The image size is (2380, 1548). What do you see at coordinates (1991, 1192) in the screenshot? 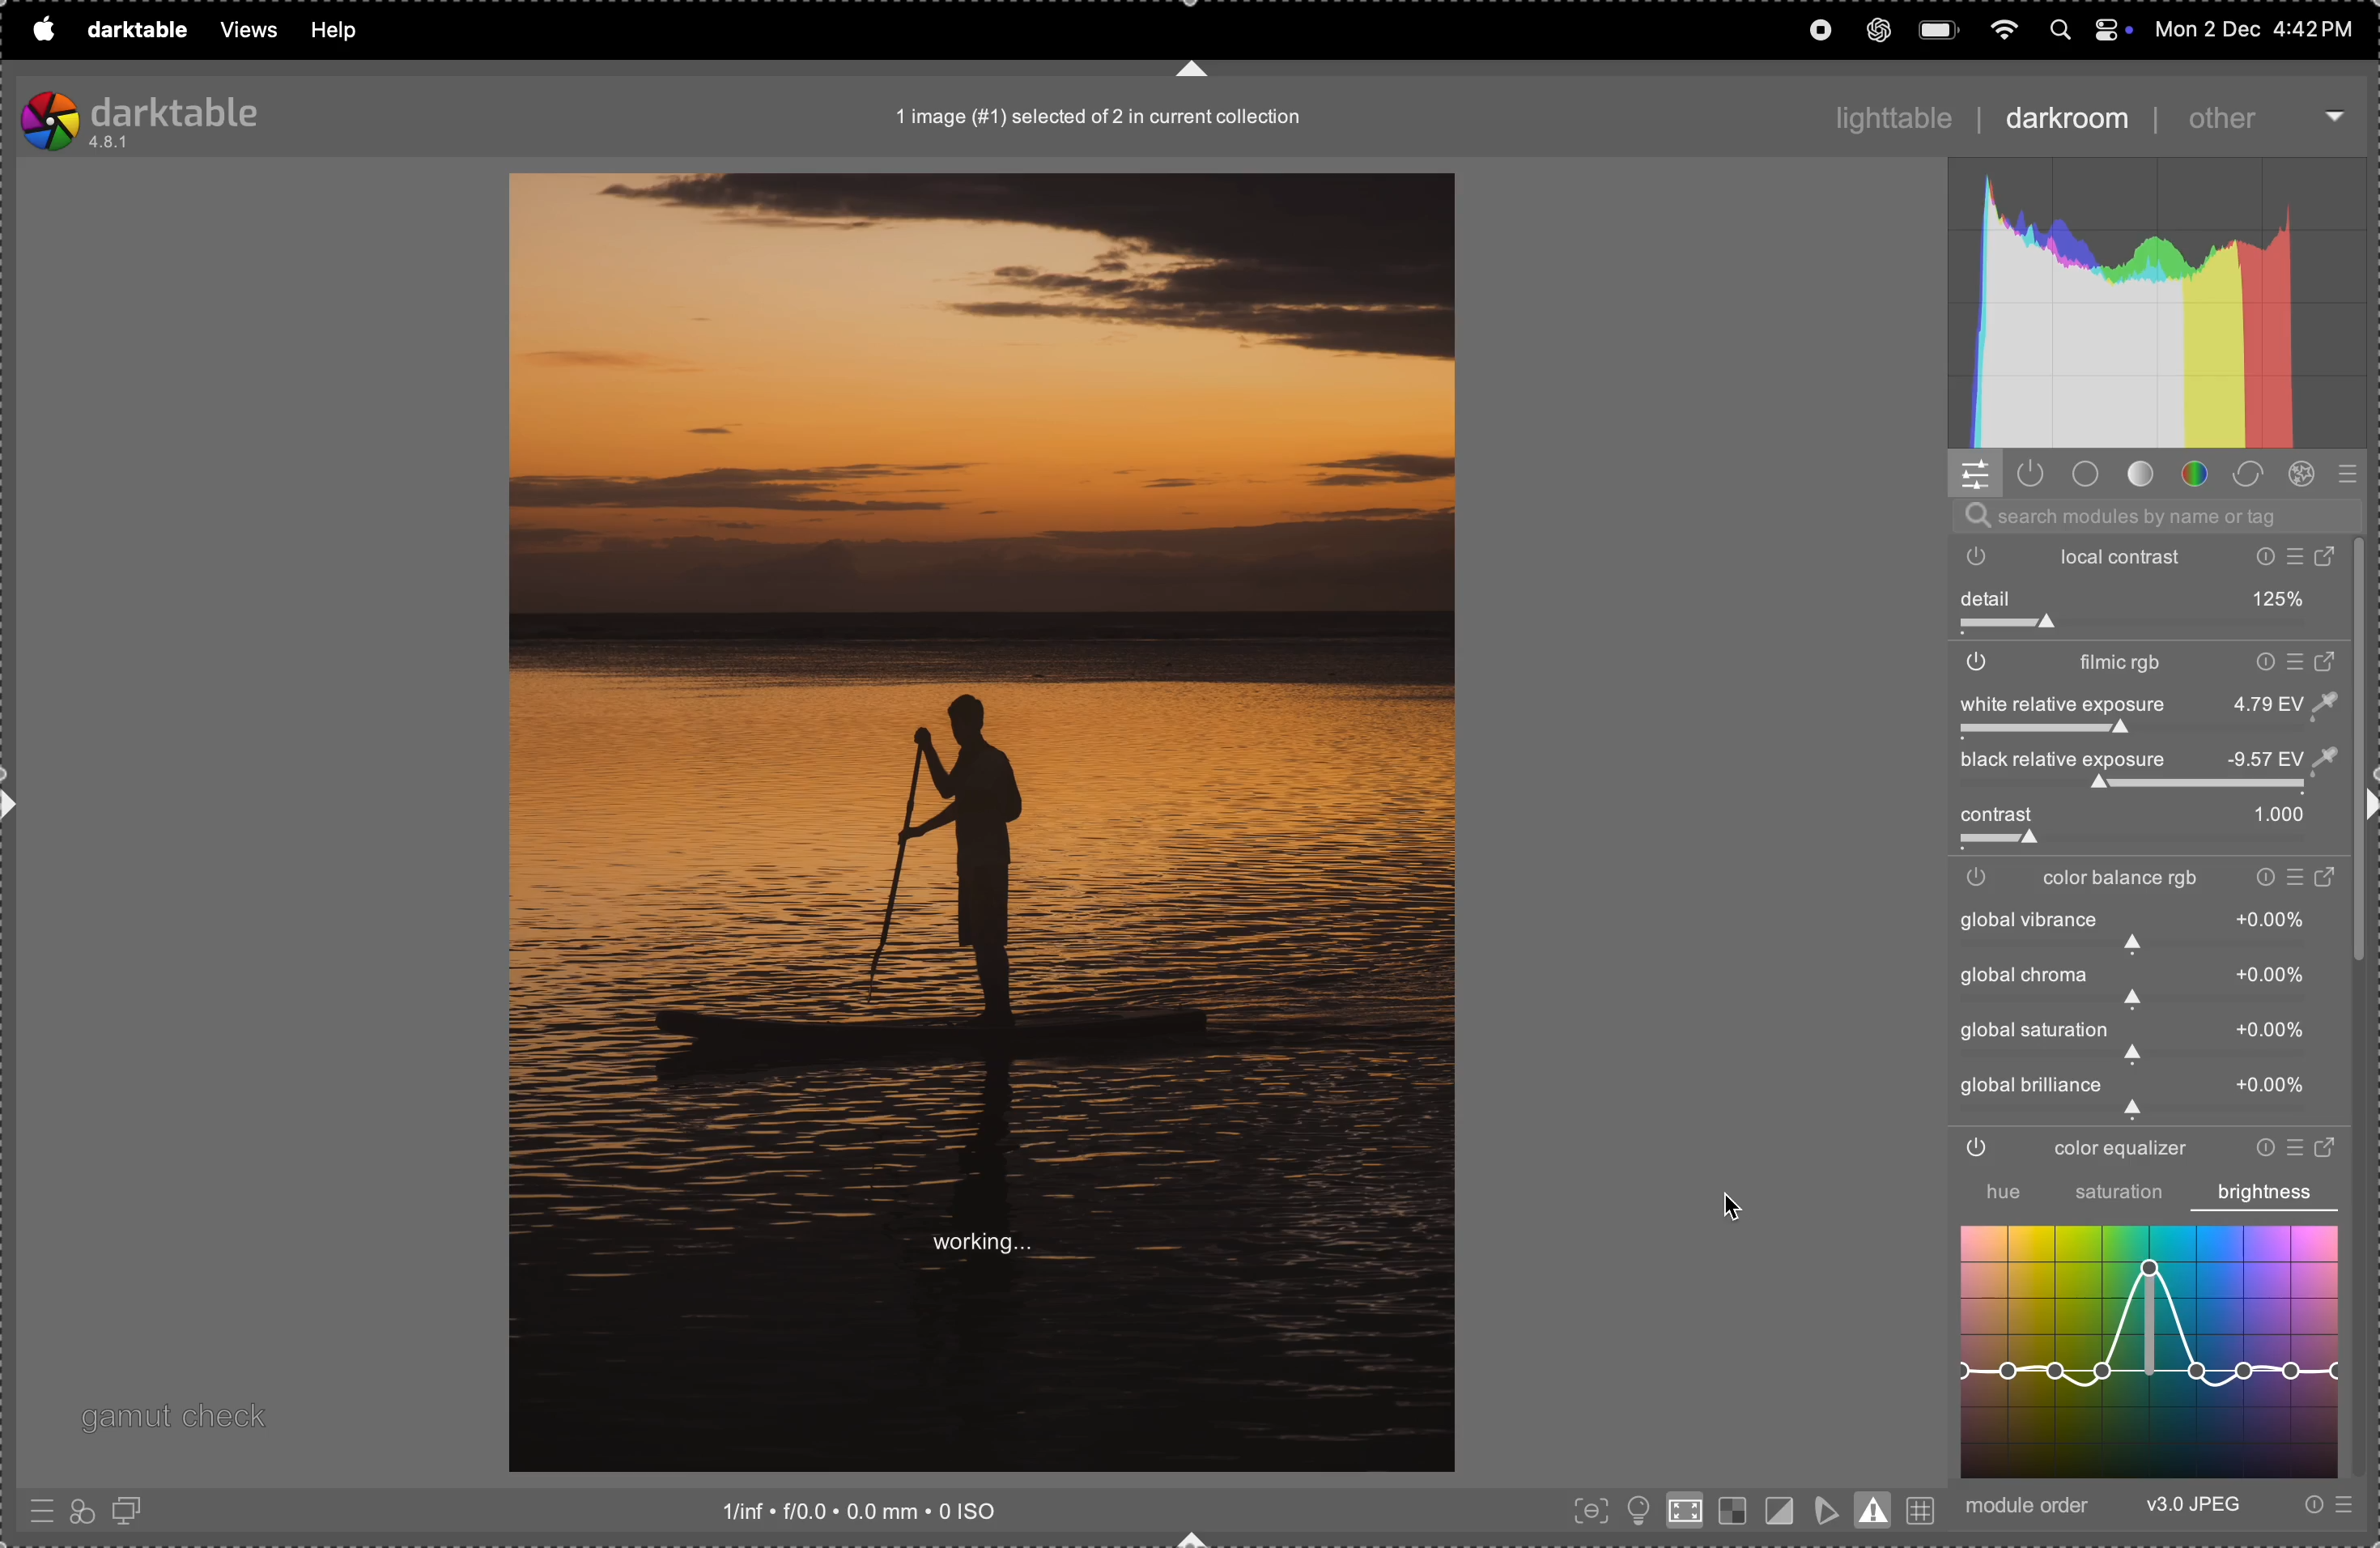
I see `hue` at bounding box center [1991, 1192].